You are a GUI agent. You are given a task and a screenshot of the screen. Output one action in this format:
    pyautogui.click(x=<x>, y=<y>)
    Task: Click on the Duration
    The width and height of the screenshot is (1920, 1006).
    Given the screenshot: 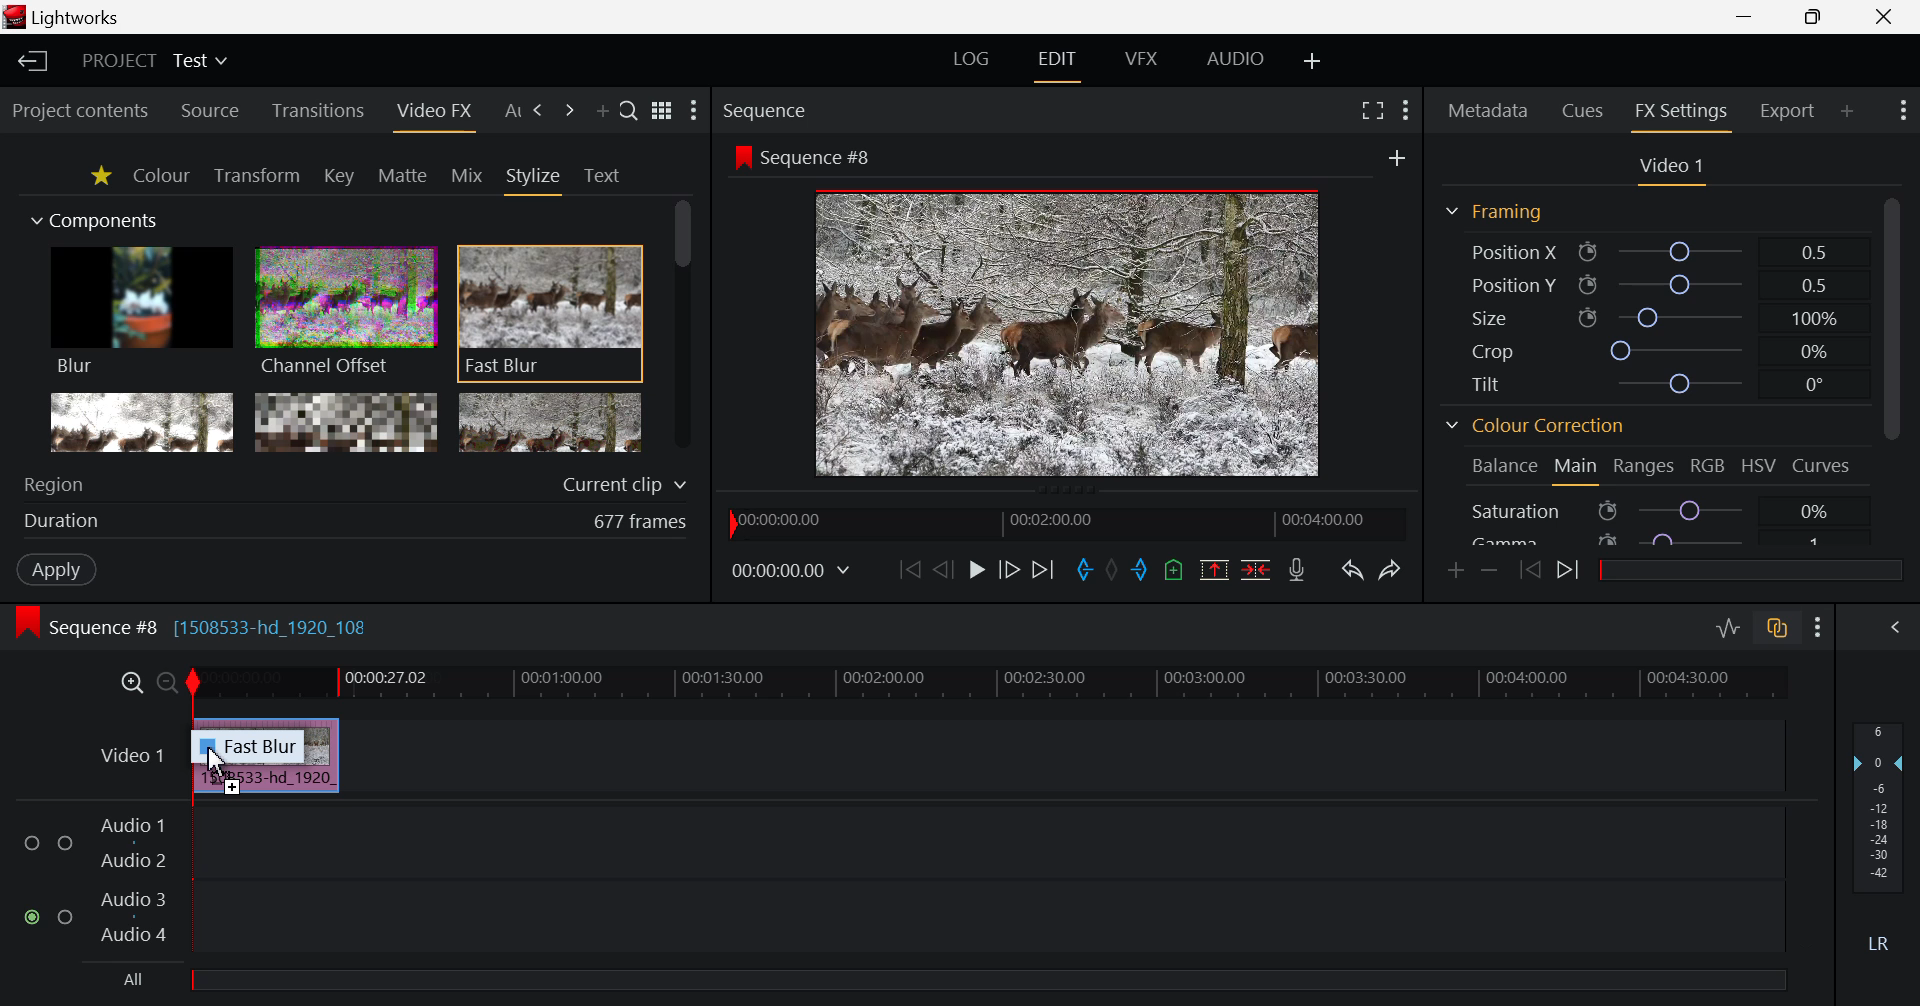 What is the action you would take?
    pyautogui.click(x=360, y=519)
    